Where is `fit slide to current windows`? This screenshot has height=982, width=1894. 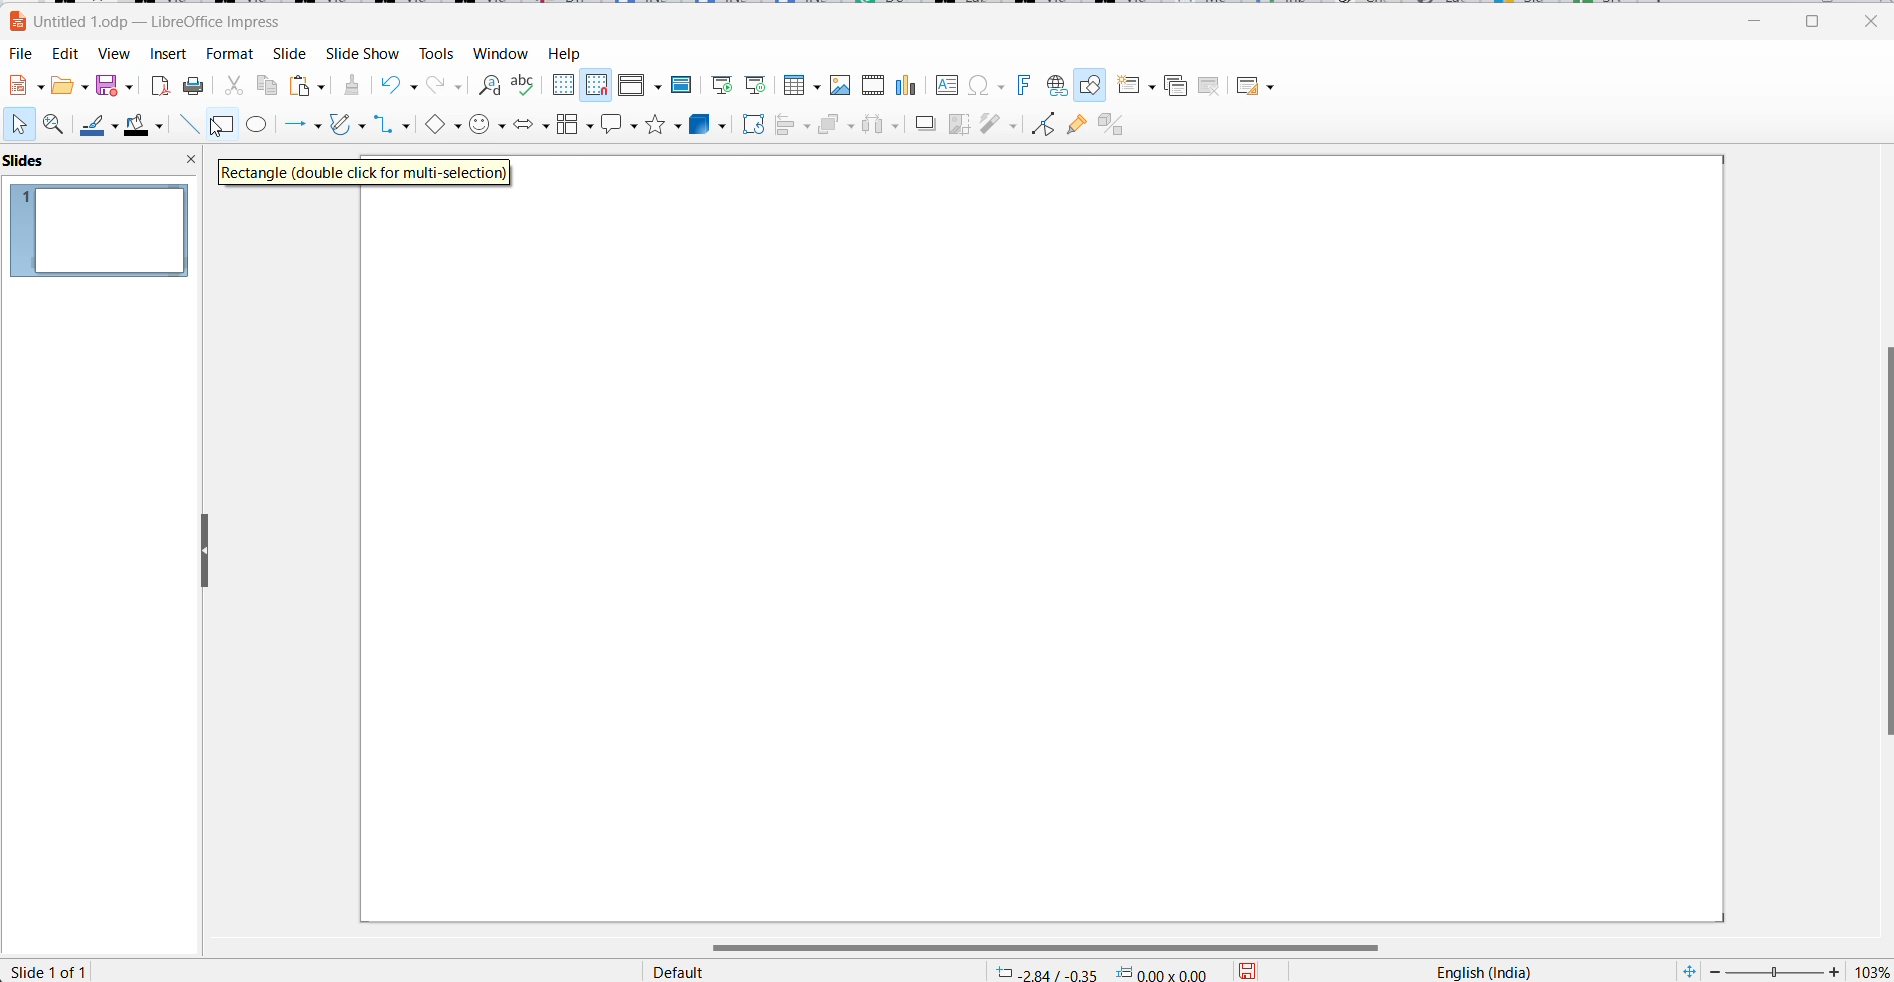 fit slide to current windows is located at coordinates (1686, 971).